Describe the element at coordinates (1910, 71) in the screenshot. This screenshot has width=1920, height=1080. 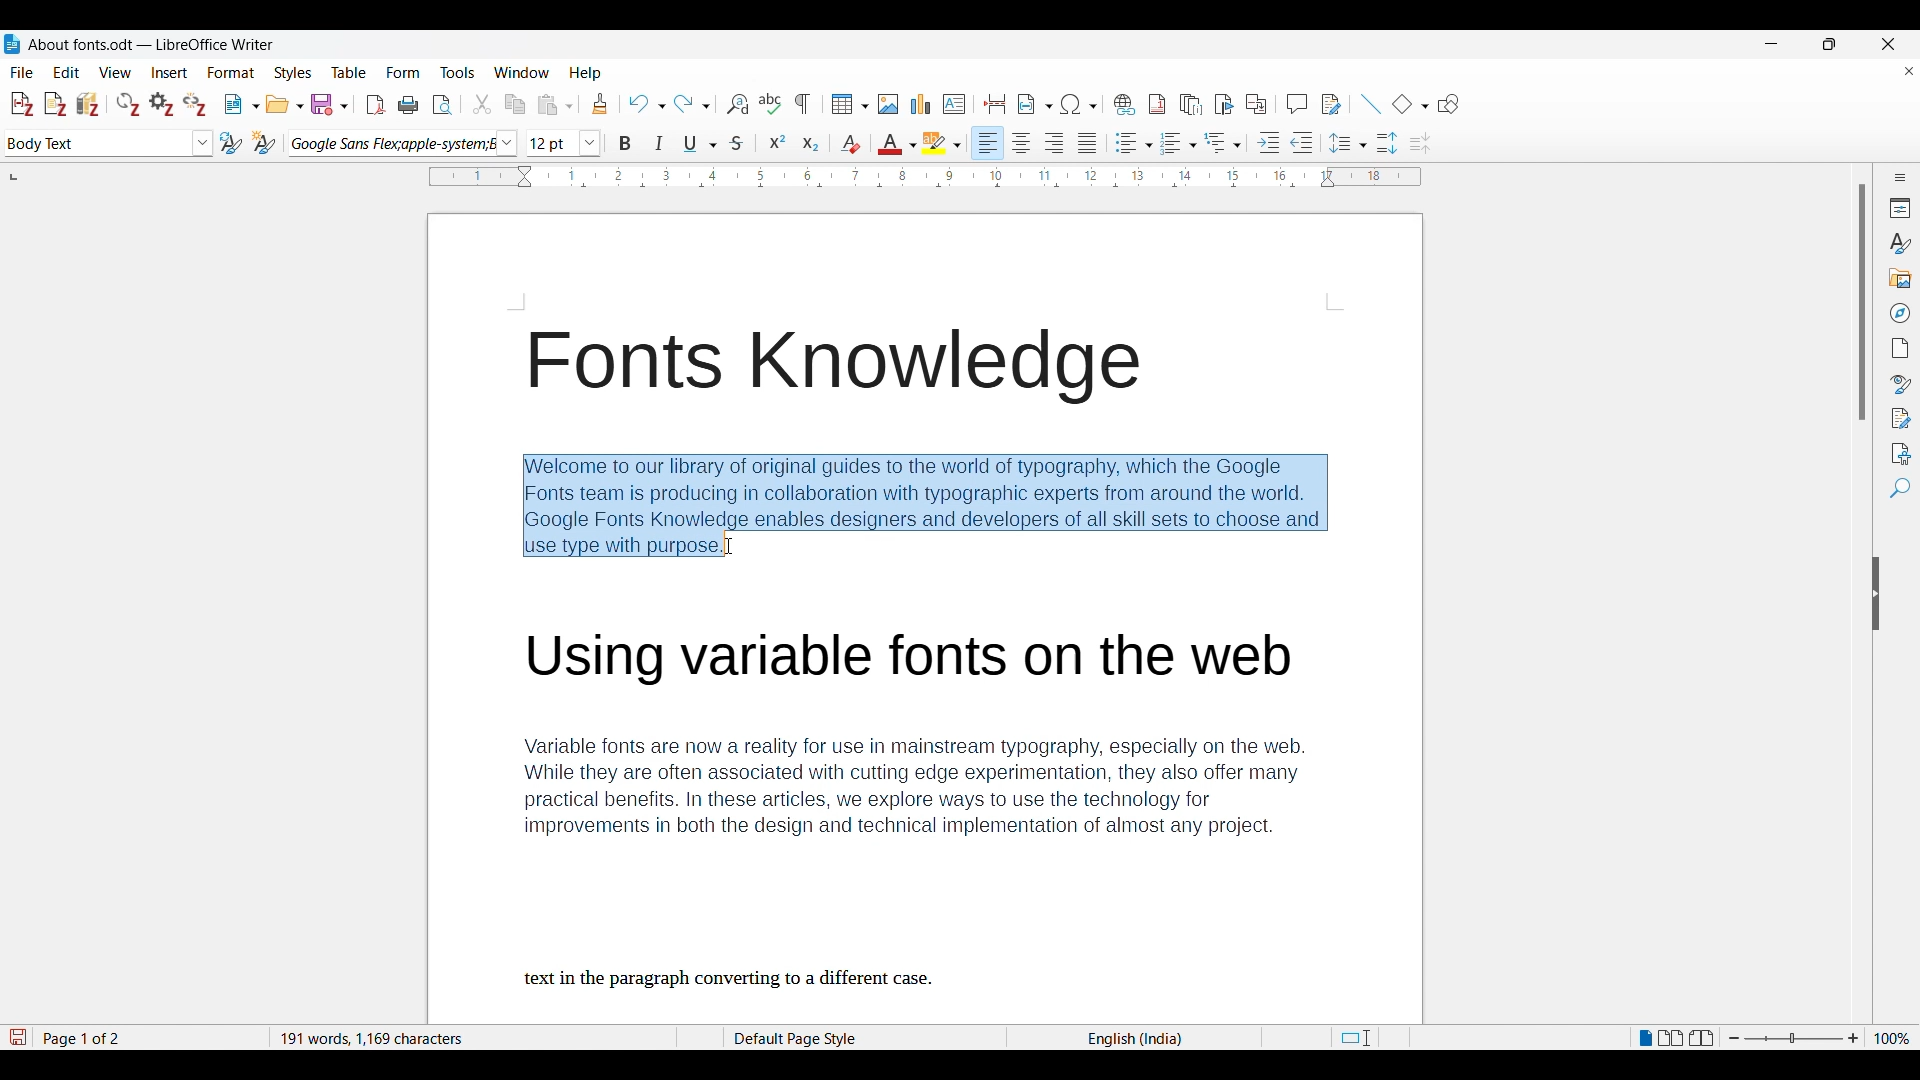
I see `Close document` at that location.